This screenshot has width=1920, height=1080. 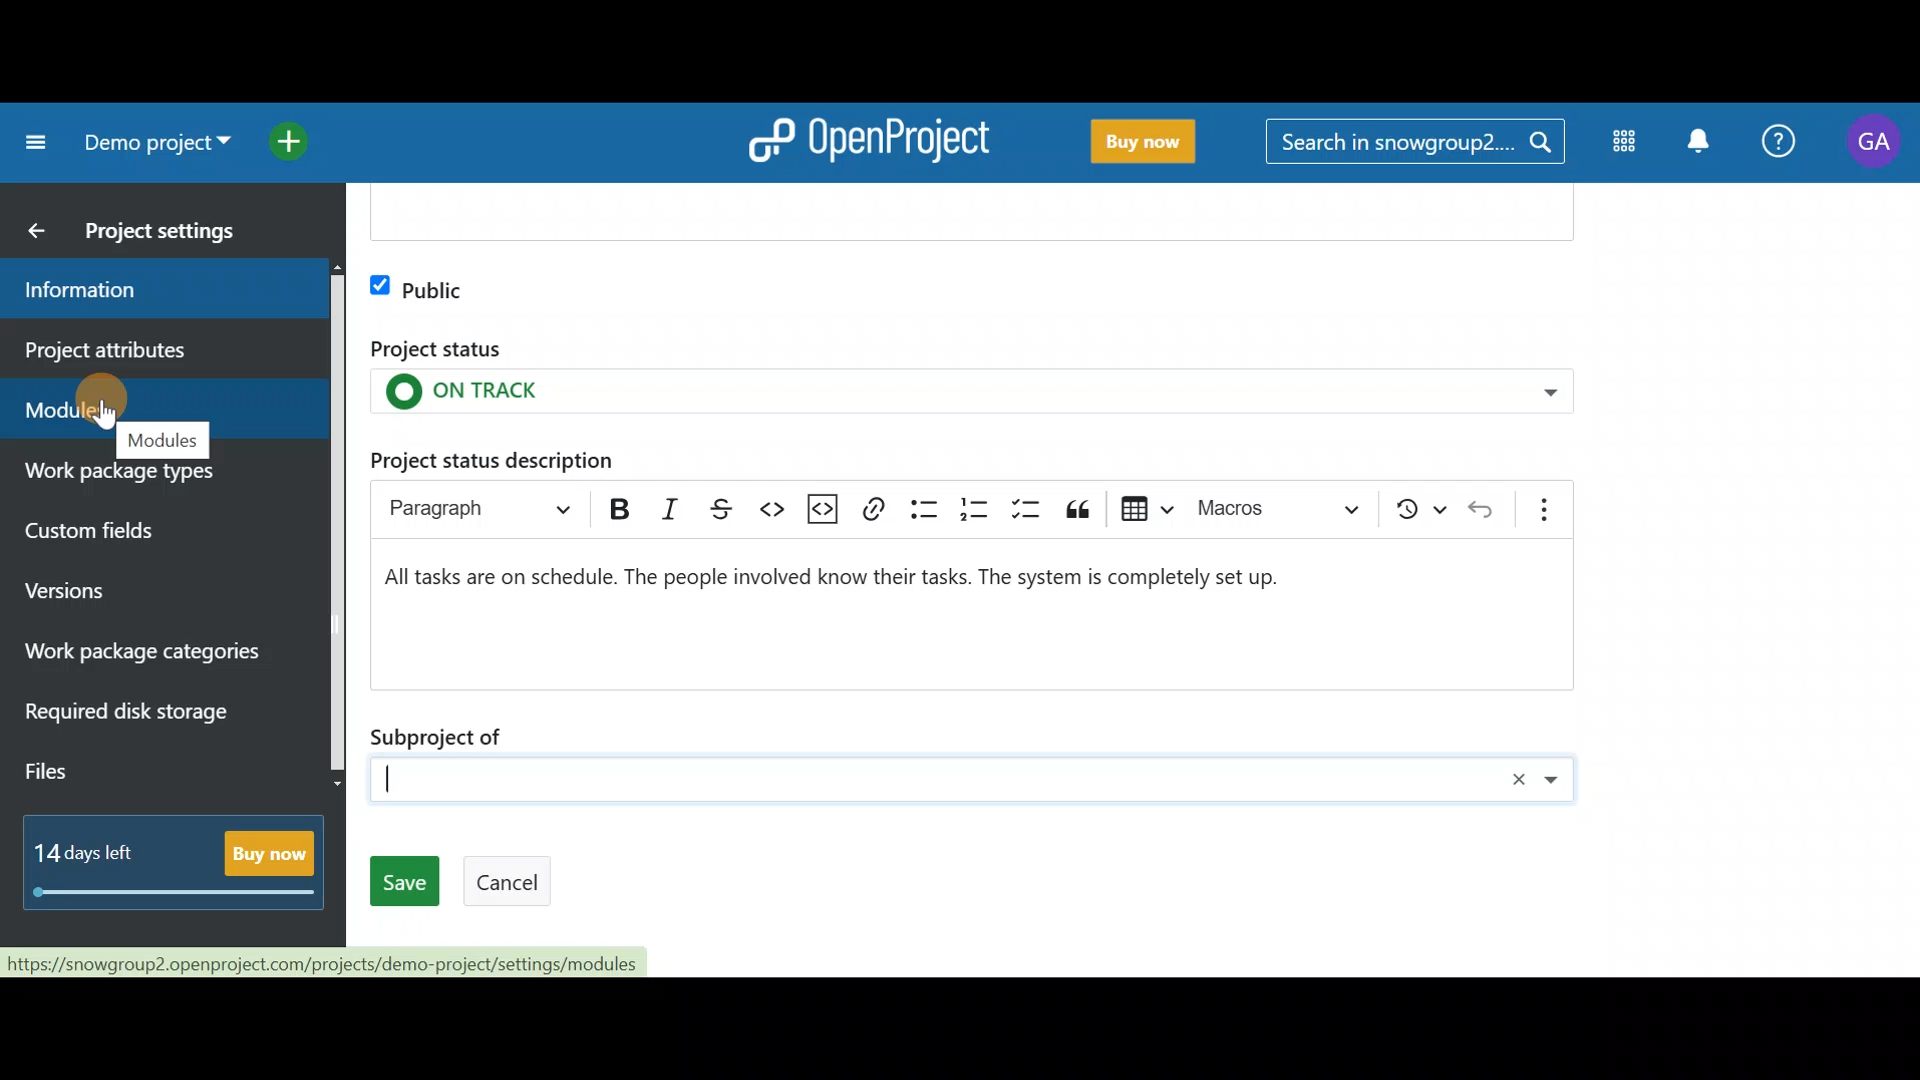 What do you see at coordinates (679, 507) in the screenshot?
I see `Italic` at bounding box center [679, 507].